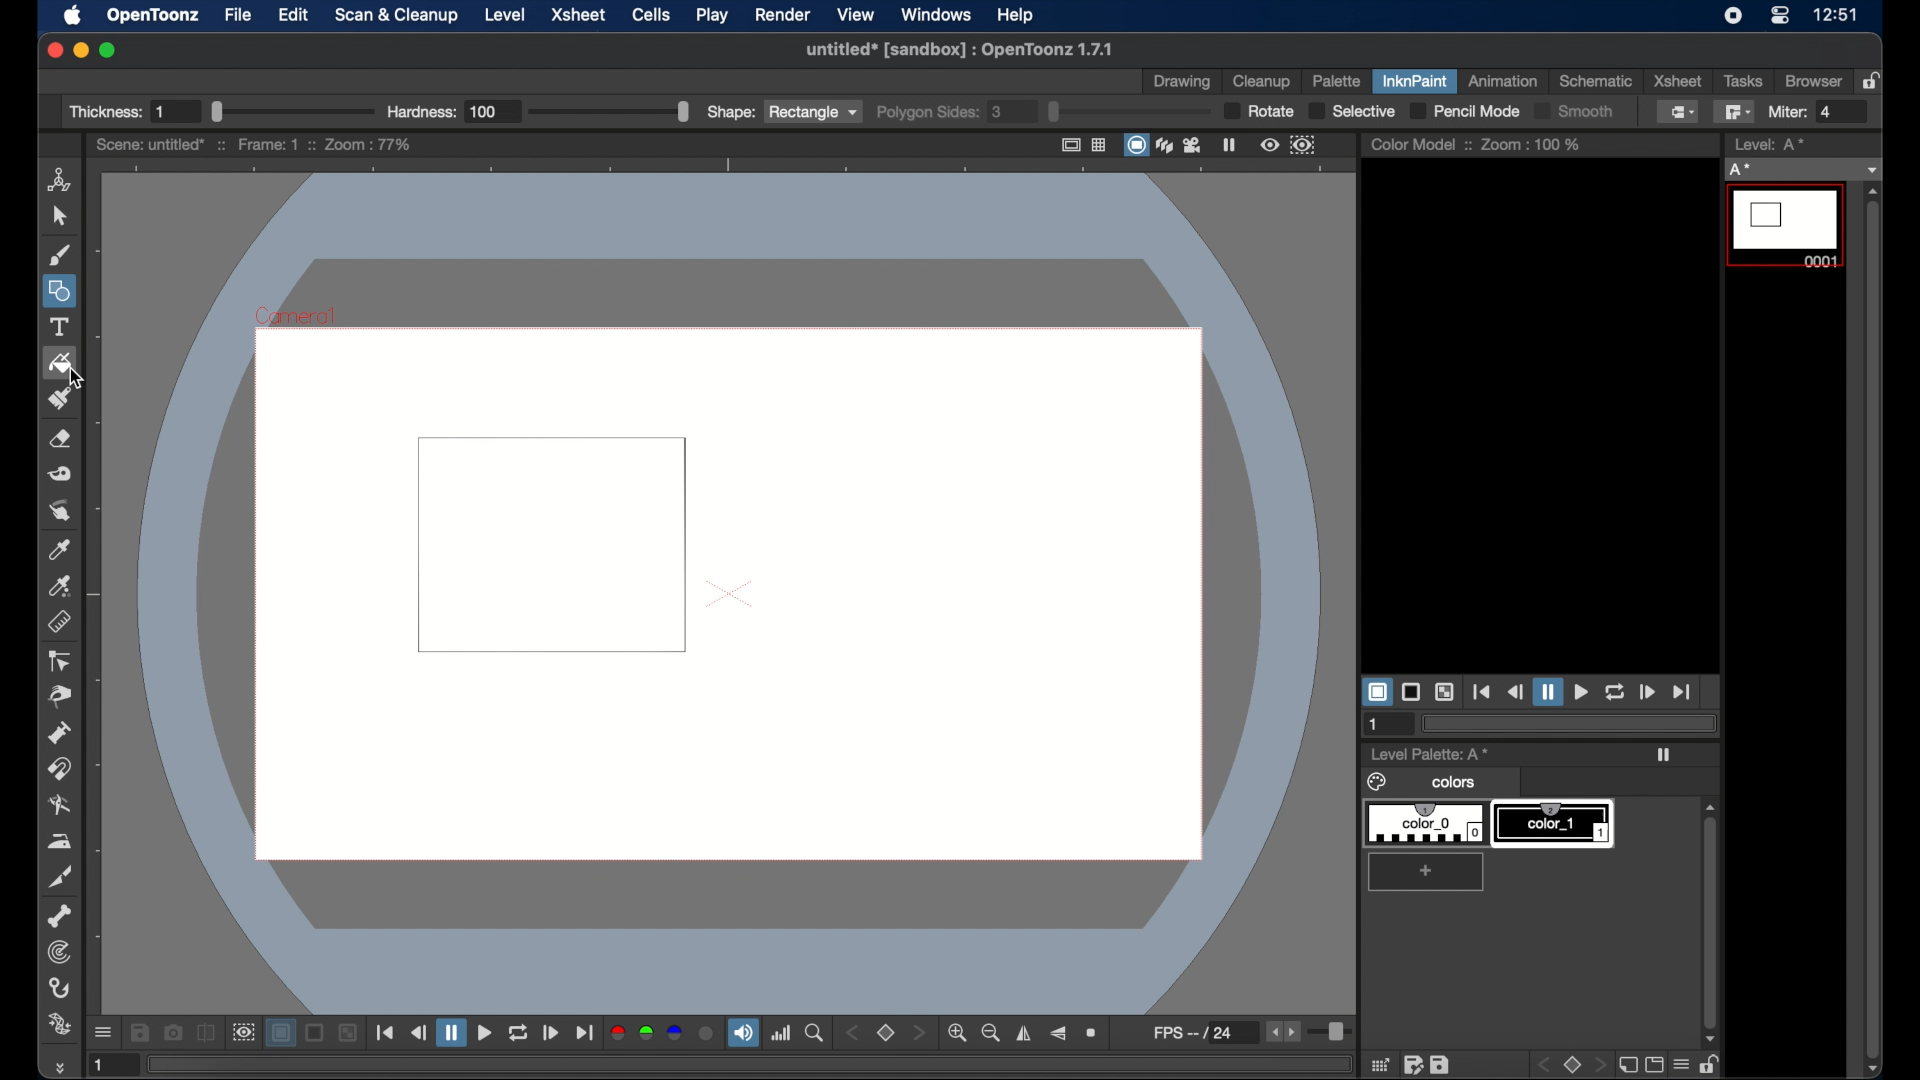 The height and width of the screenshot is (1080, 1920). I want to click on picker tool, so click(61, 586).